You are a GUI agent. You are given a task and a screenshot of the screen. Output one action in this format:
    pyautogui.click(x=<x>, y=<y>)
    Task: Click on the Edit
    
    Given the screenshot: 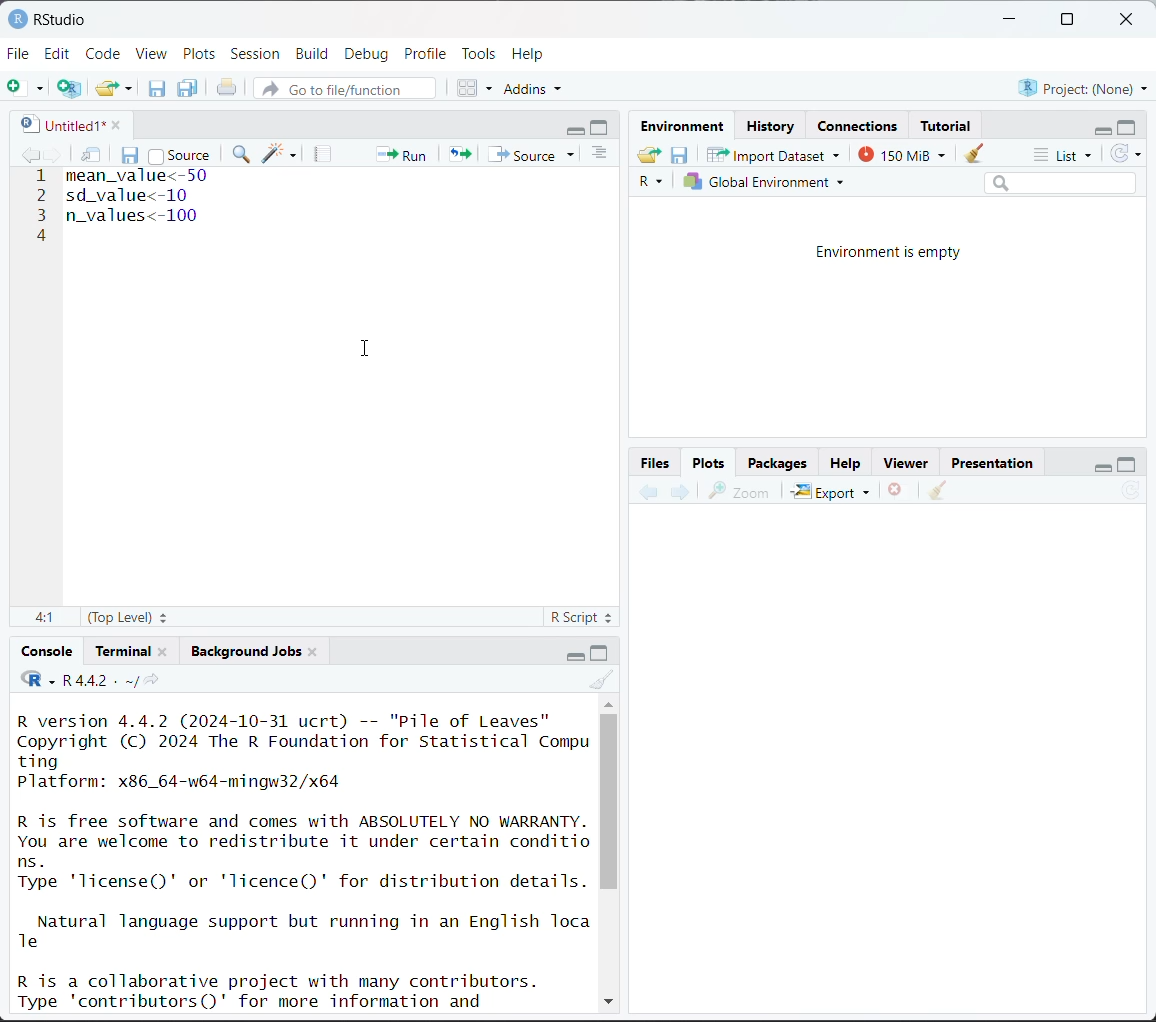 What is the action you would take?
    pyautogui.click(x=60, y=53)
    